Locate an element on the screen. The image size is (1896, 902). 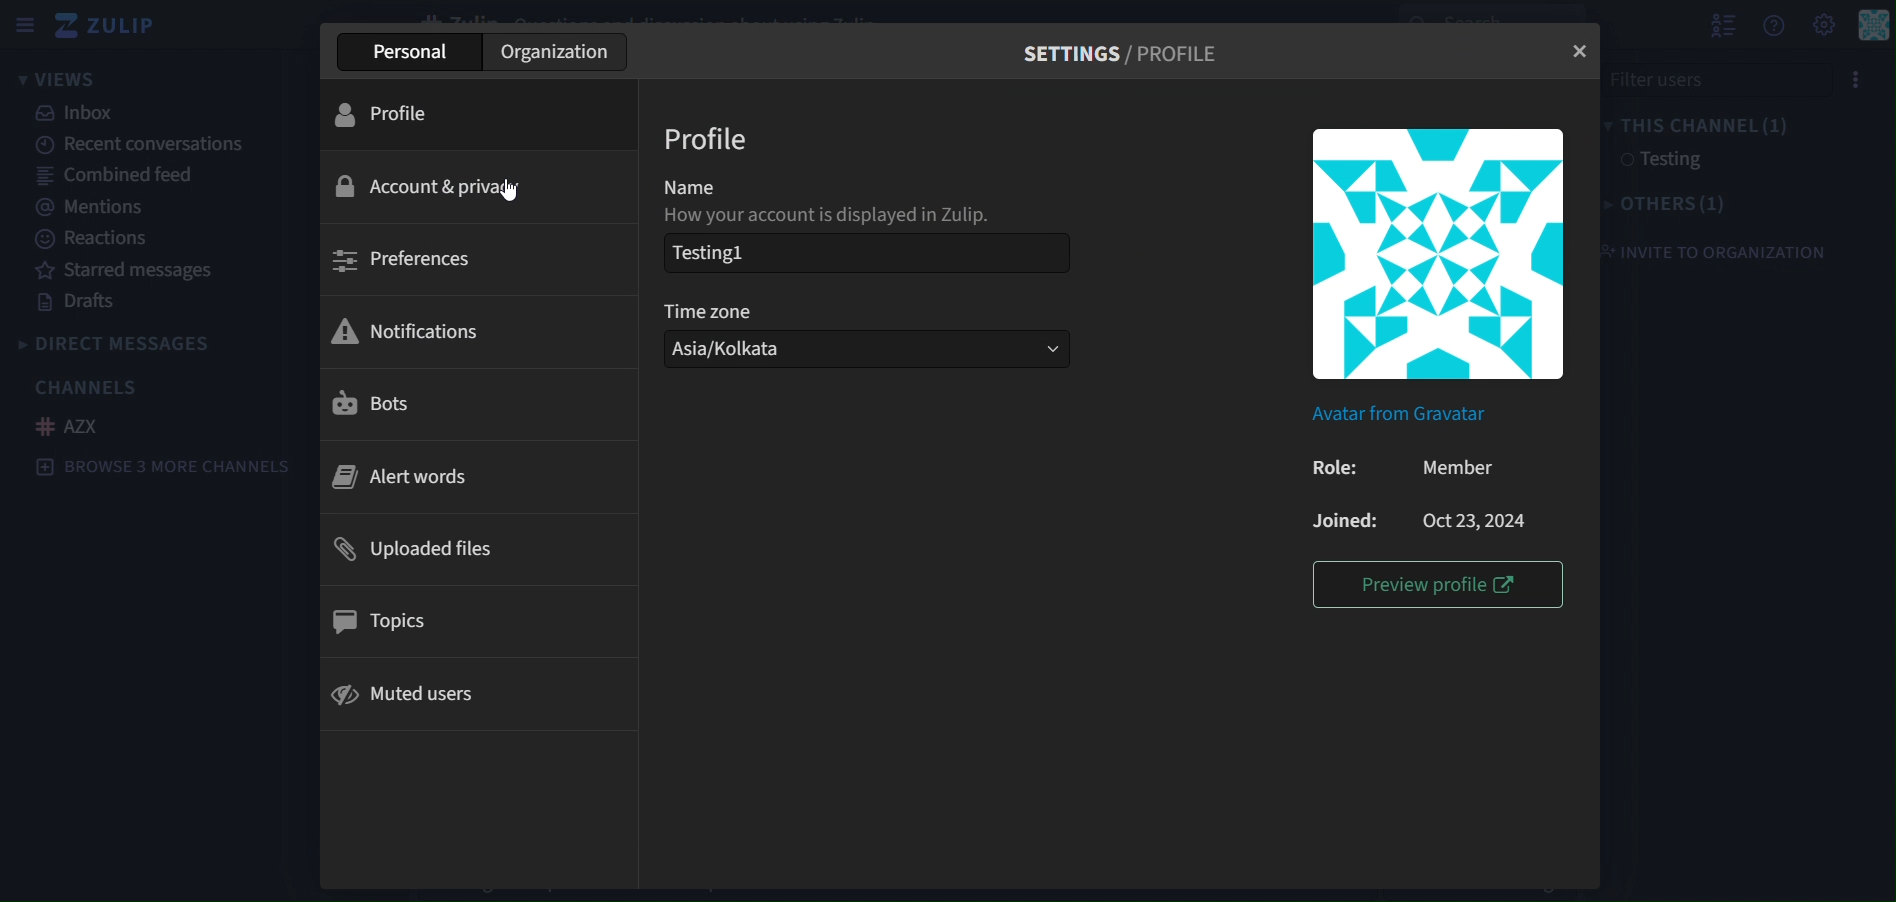
setting is located at coordinates (1823, 24).